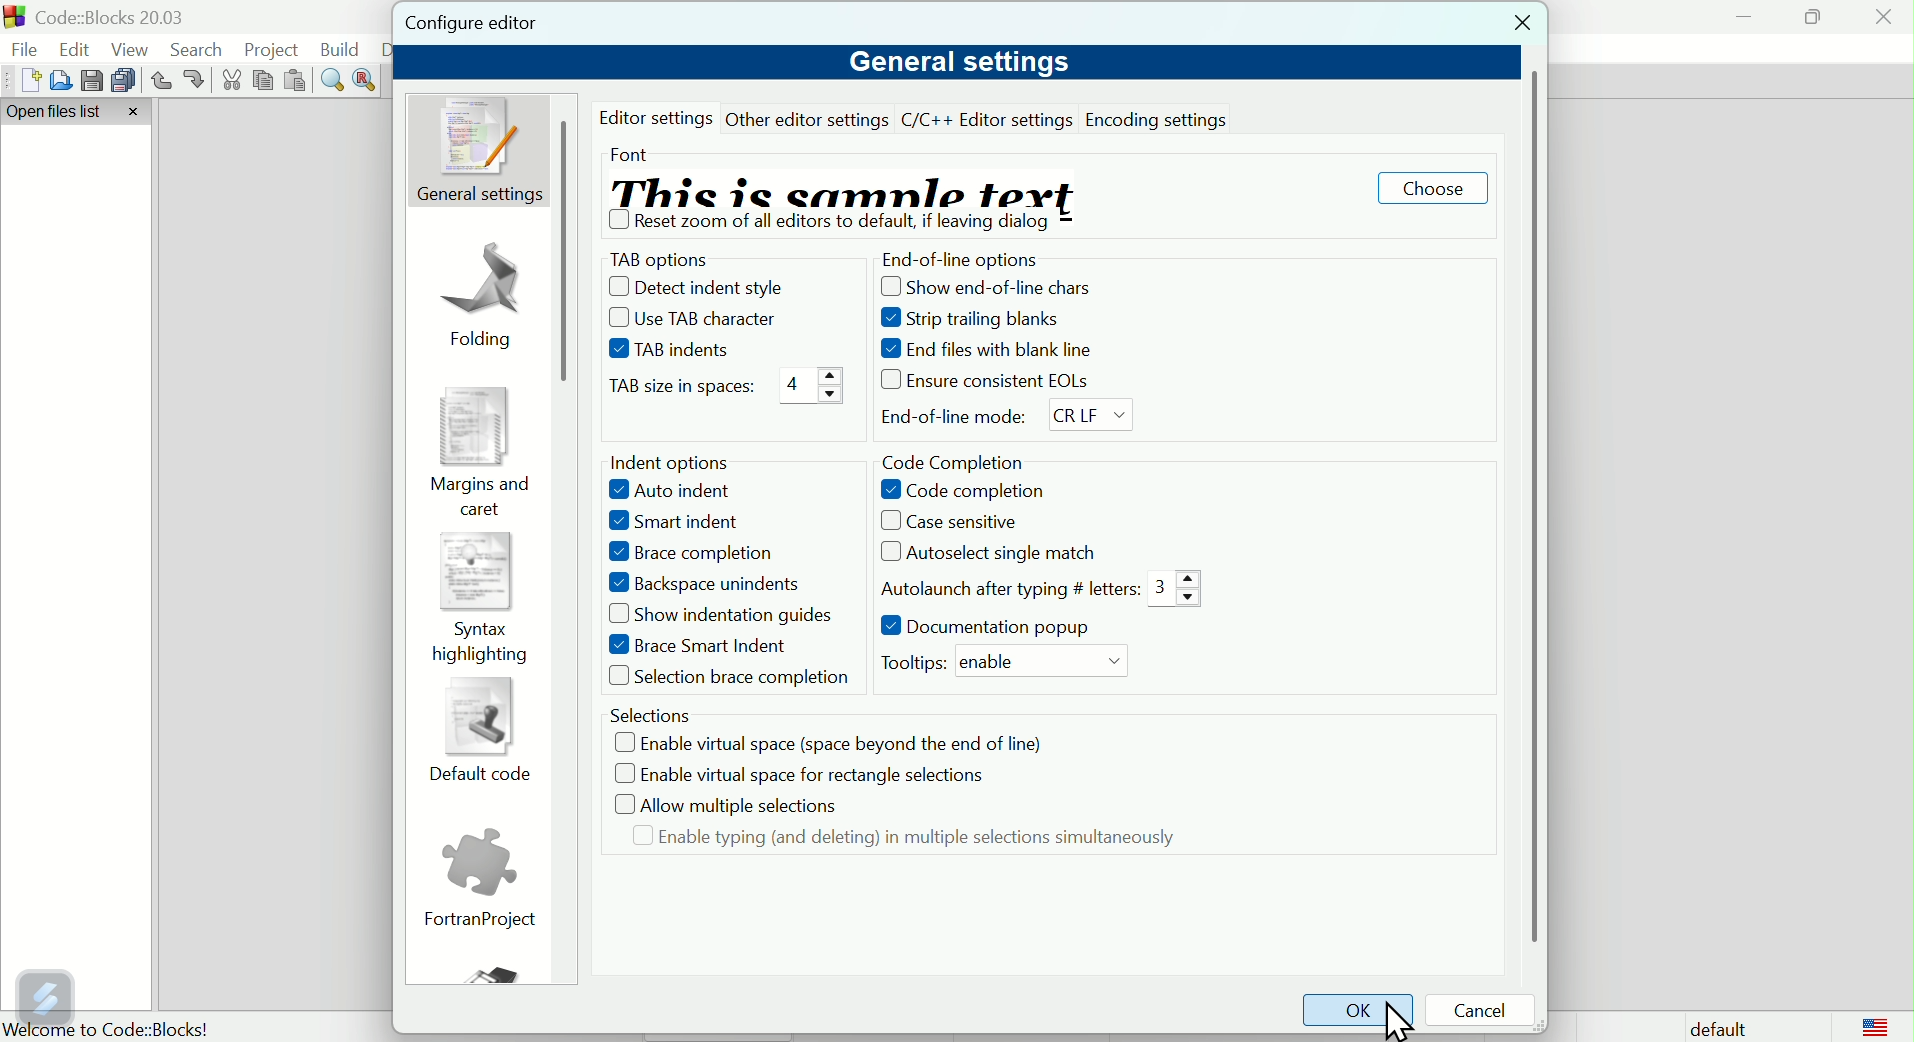 This screenshot has width=1914, height=1042. What do you see at coordinates (367, 78) in the screenshot?
I see `Replace` at bounding box center [367, 78].